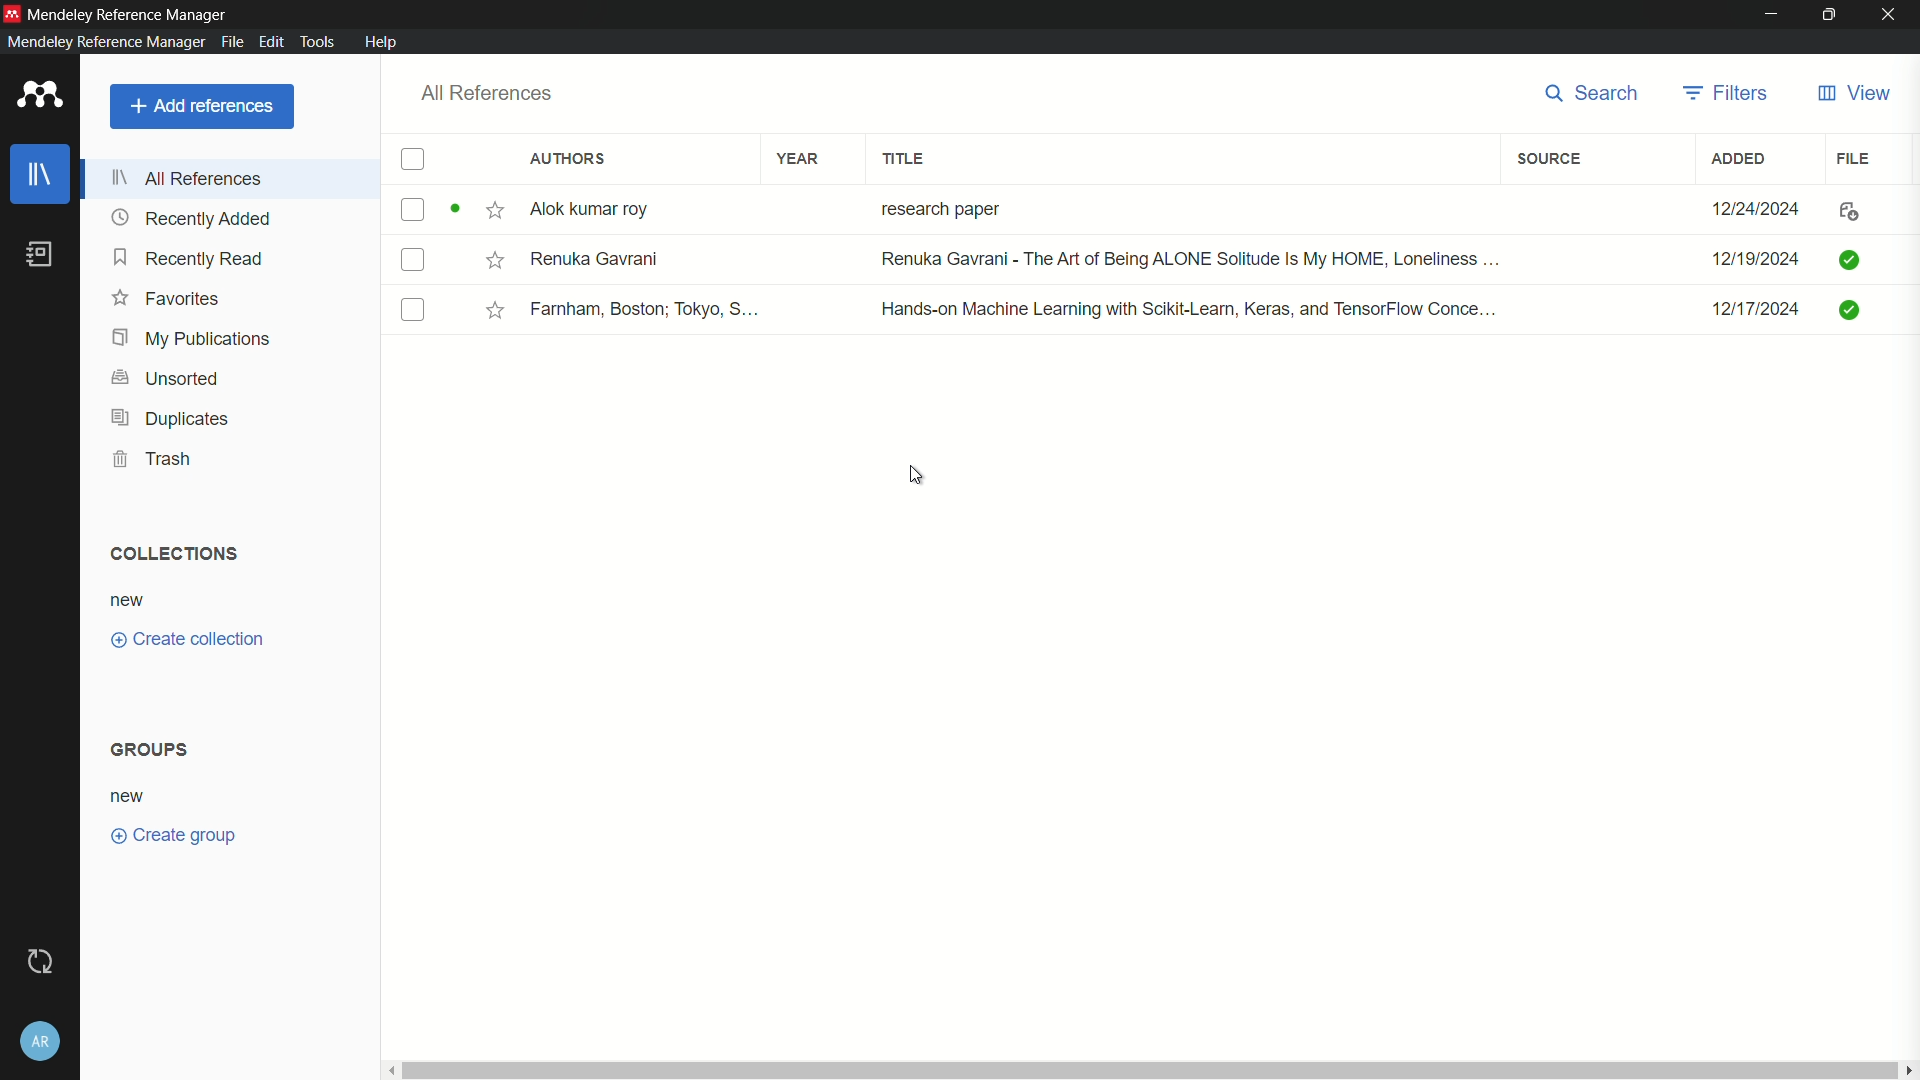  I want to click on filters, so click(1729, 93).